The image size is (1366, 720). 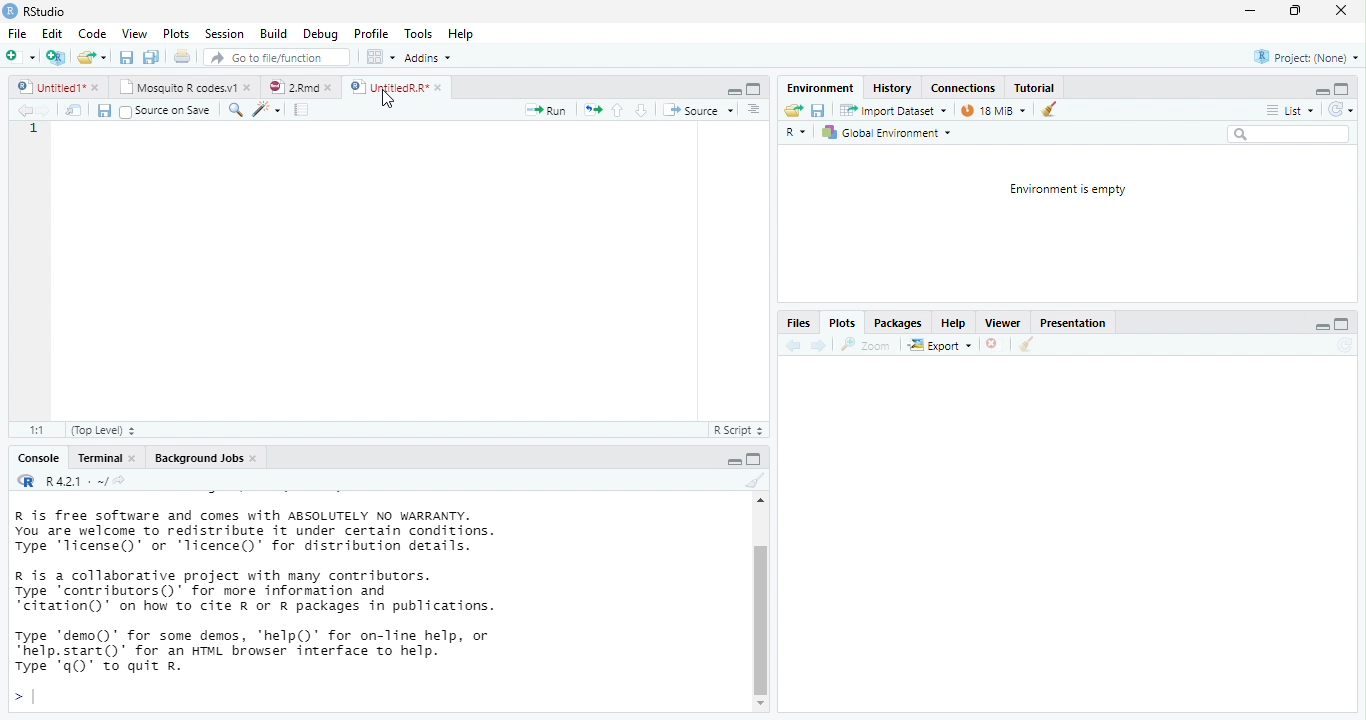 What do you see at coordinates (641, 110) in the screenshot?
I see `down` at bounding box center [641, 110].